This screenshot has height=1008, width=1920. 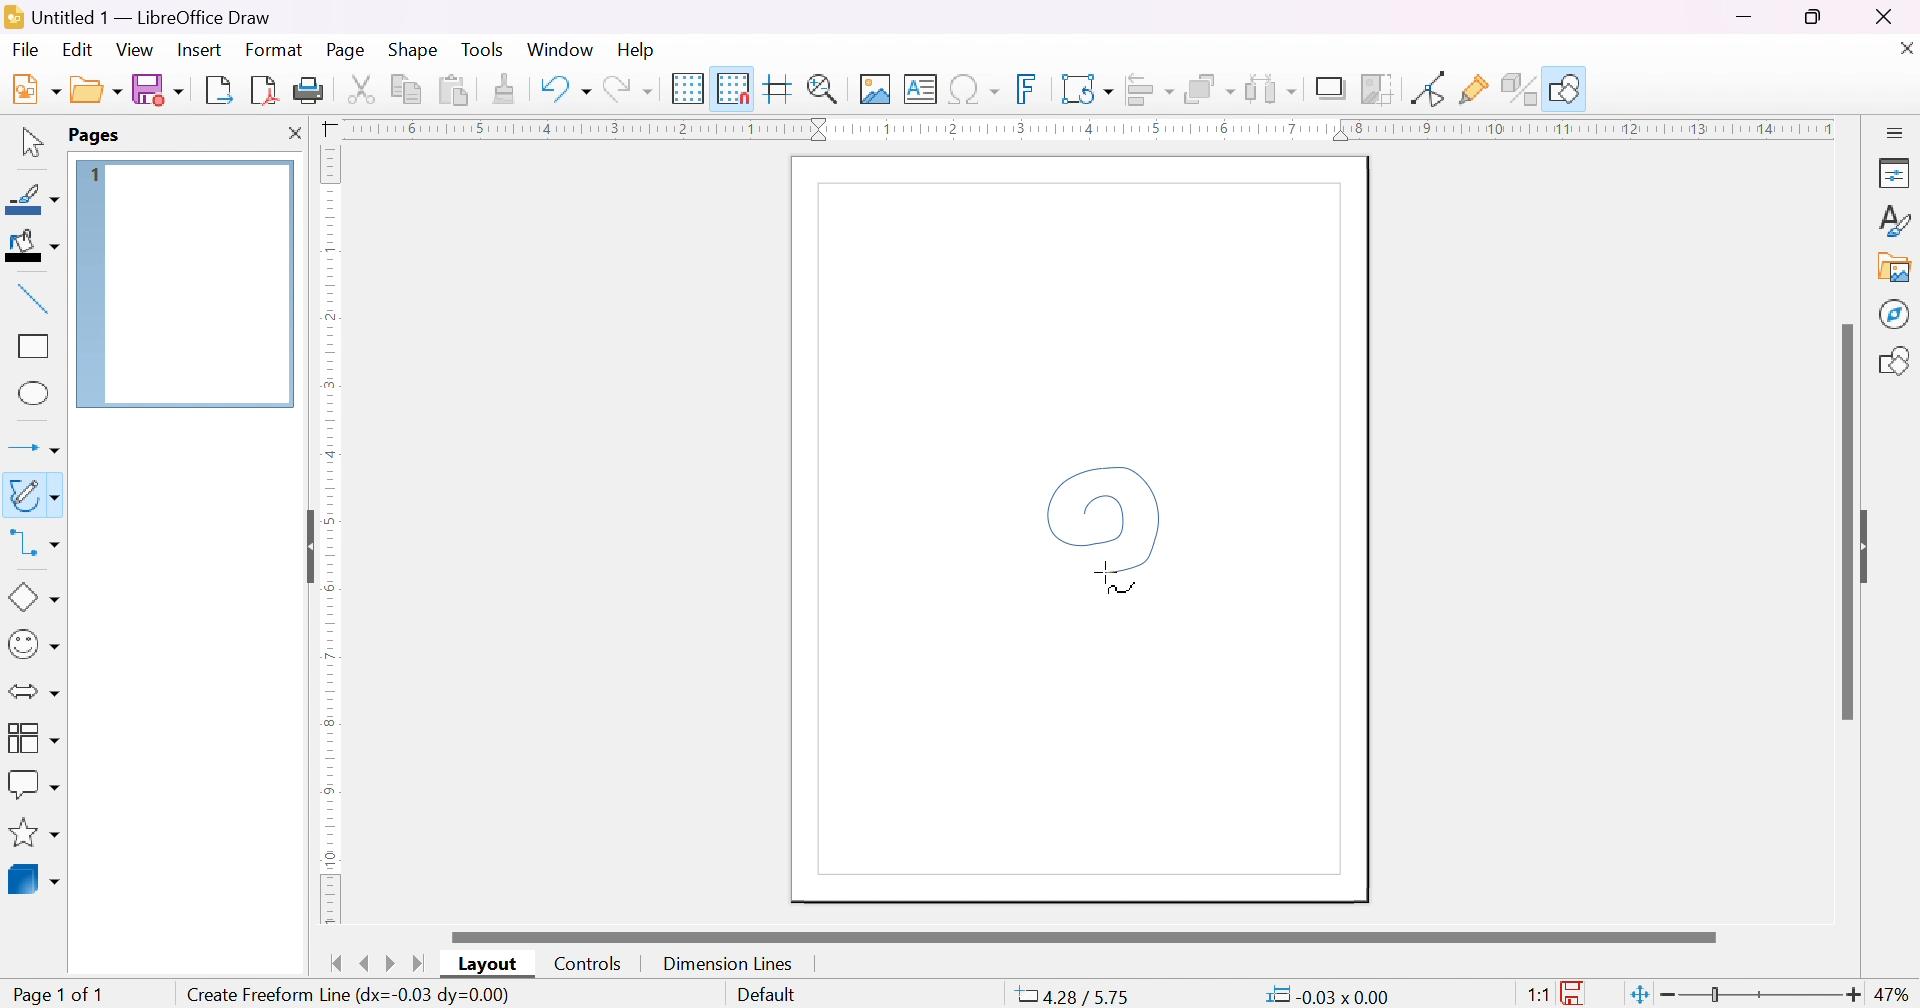 I want to click on flowcharts, so click(x=31, y=737).